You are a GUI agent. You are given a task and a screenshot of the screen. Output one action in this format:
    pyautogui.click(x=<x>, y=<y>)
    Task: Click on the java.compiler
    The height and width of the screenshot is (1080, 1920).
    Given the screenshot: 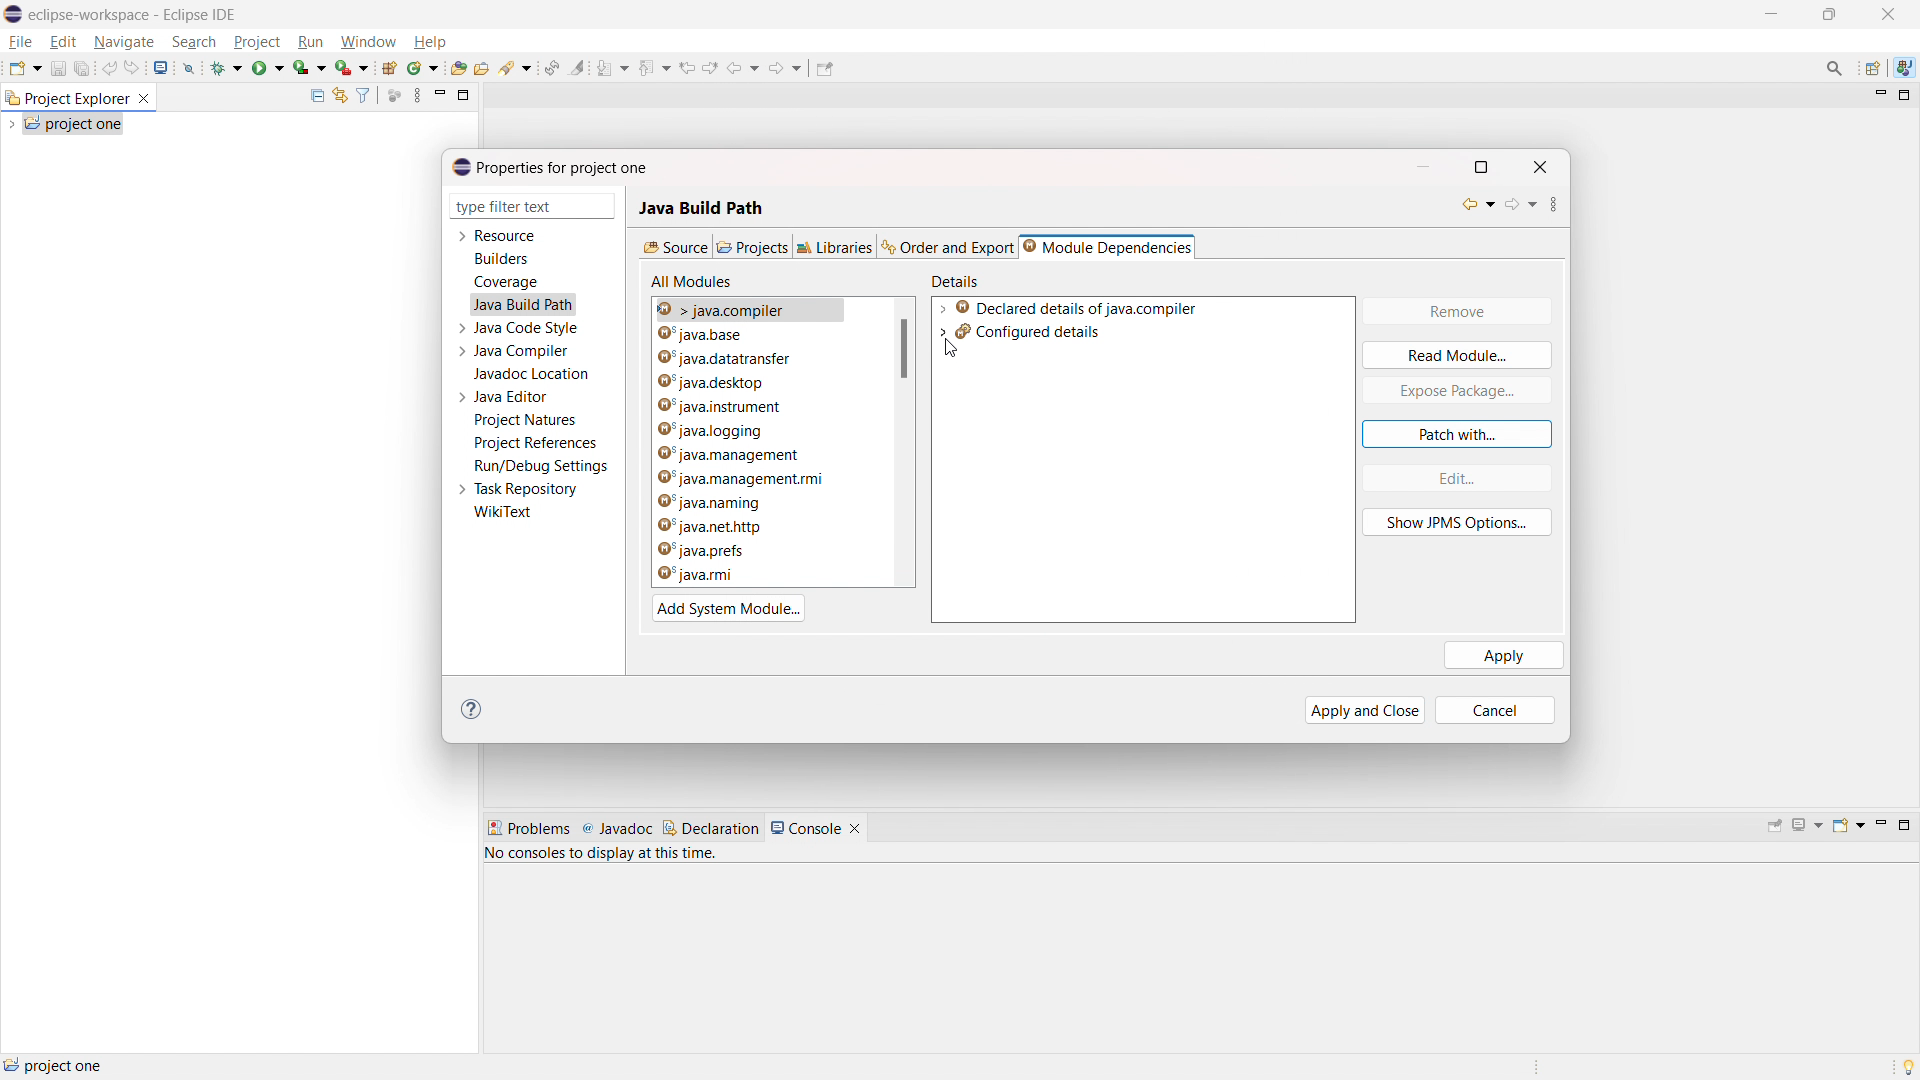 What is the action you would take?
    pyautogui.click(x=766, y=336)
    